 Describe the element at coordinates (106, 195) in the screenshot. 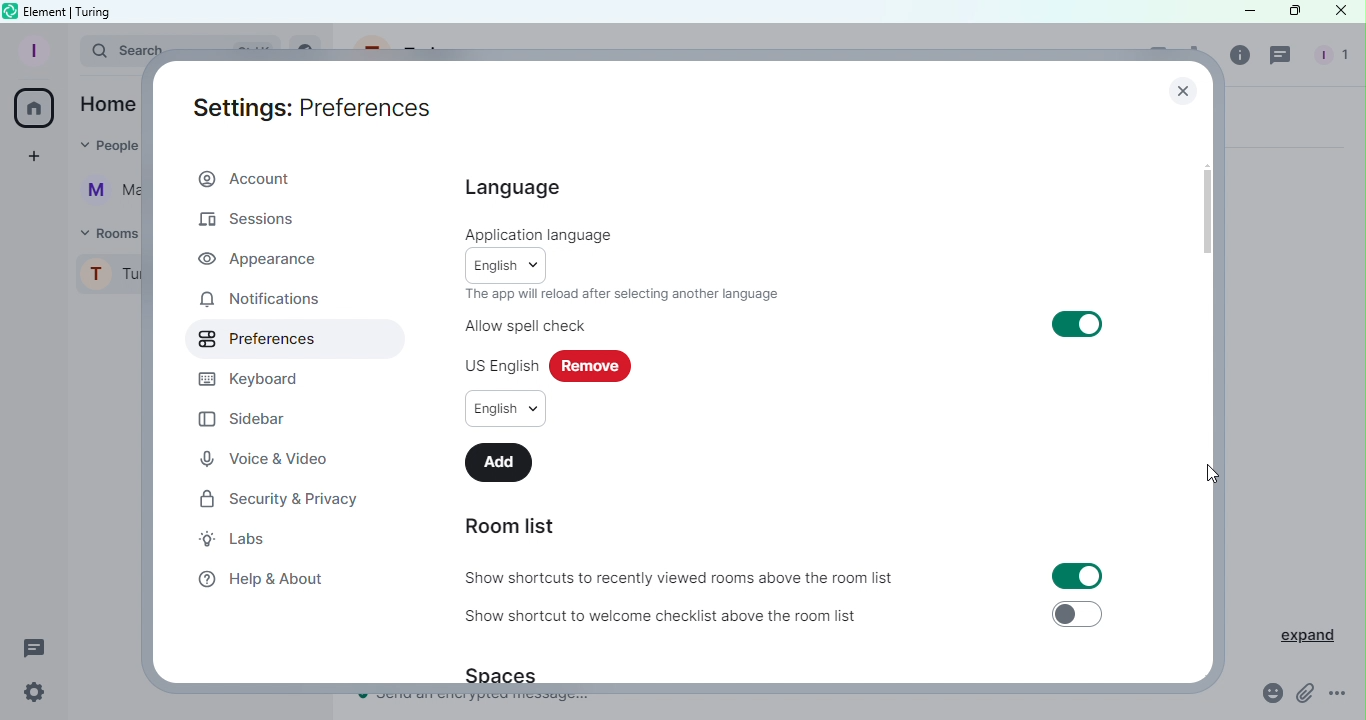

I see `Martina Tornello` at that location.